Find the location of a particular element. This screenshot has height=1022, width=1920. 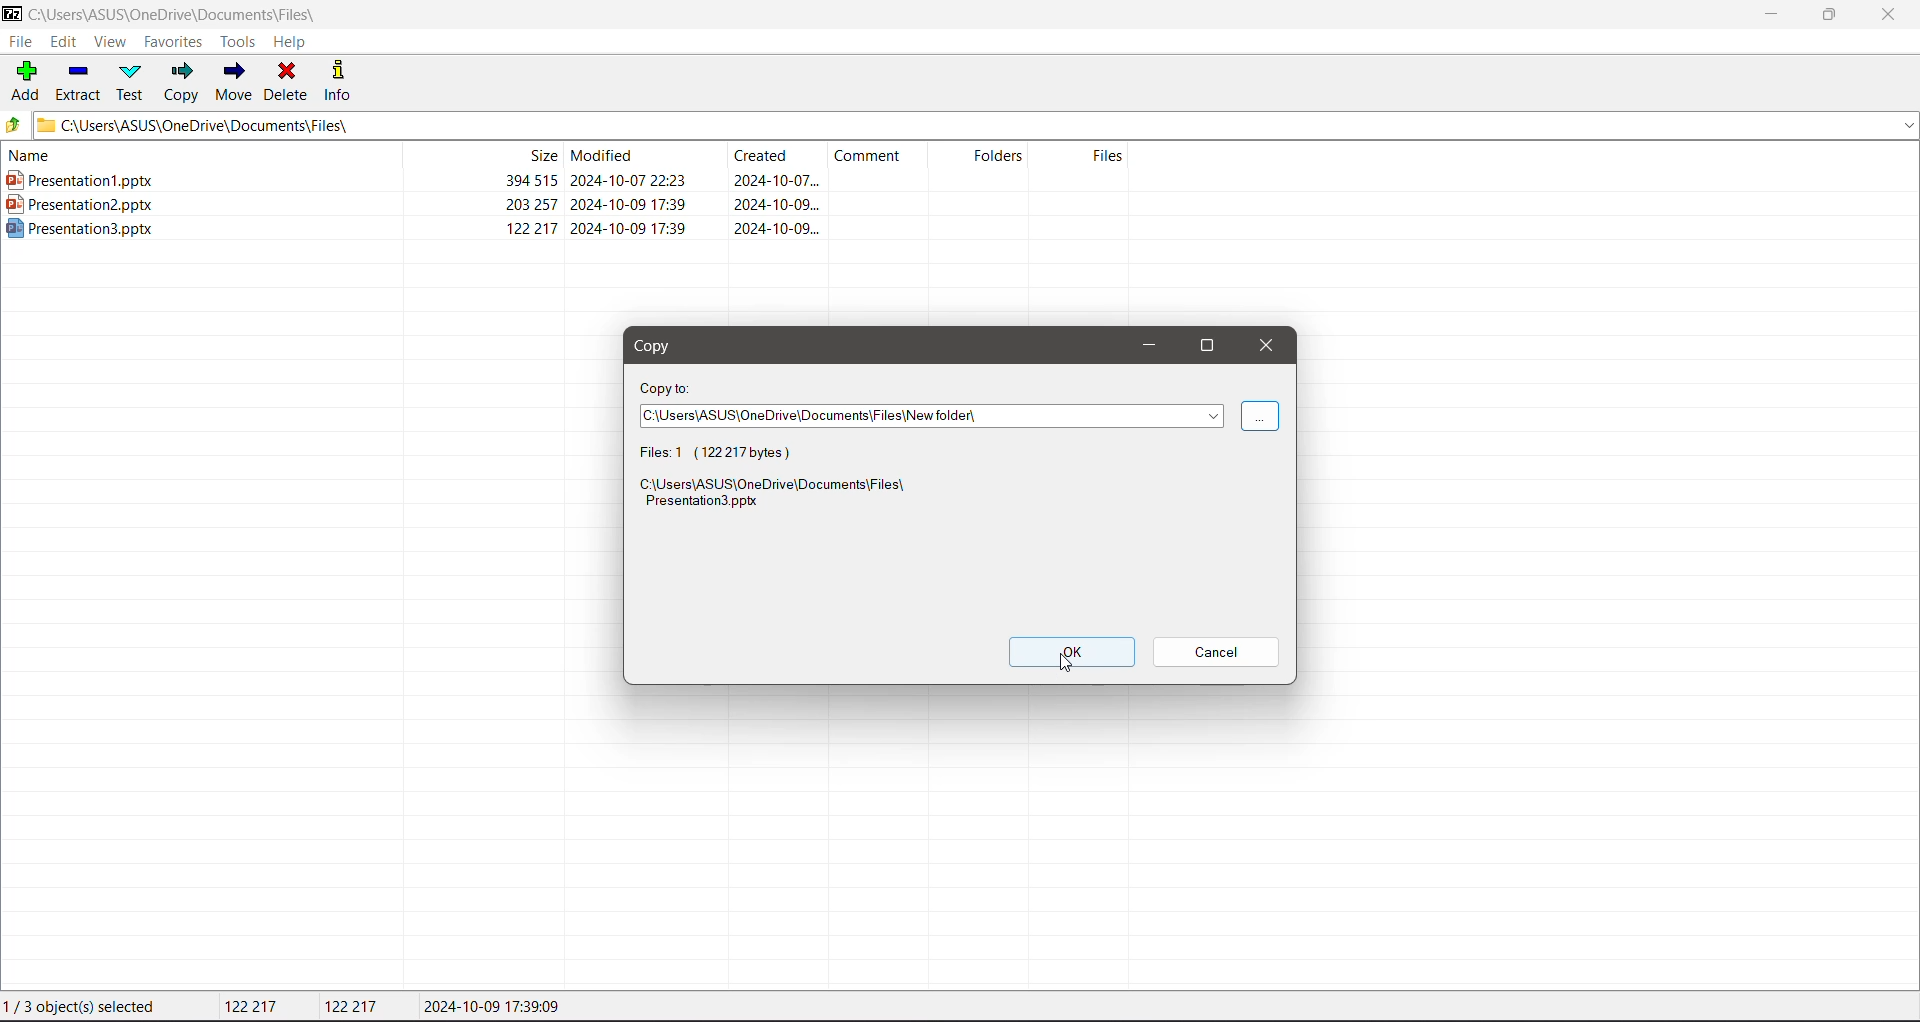

Close is located at coordinates (1266, 345).